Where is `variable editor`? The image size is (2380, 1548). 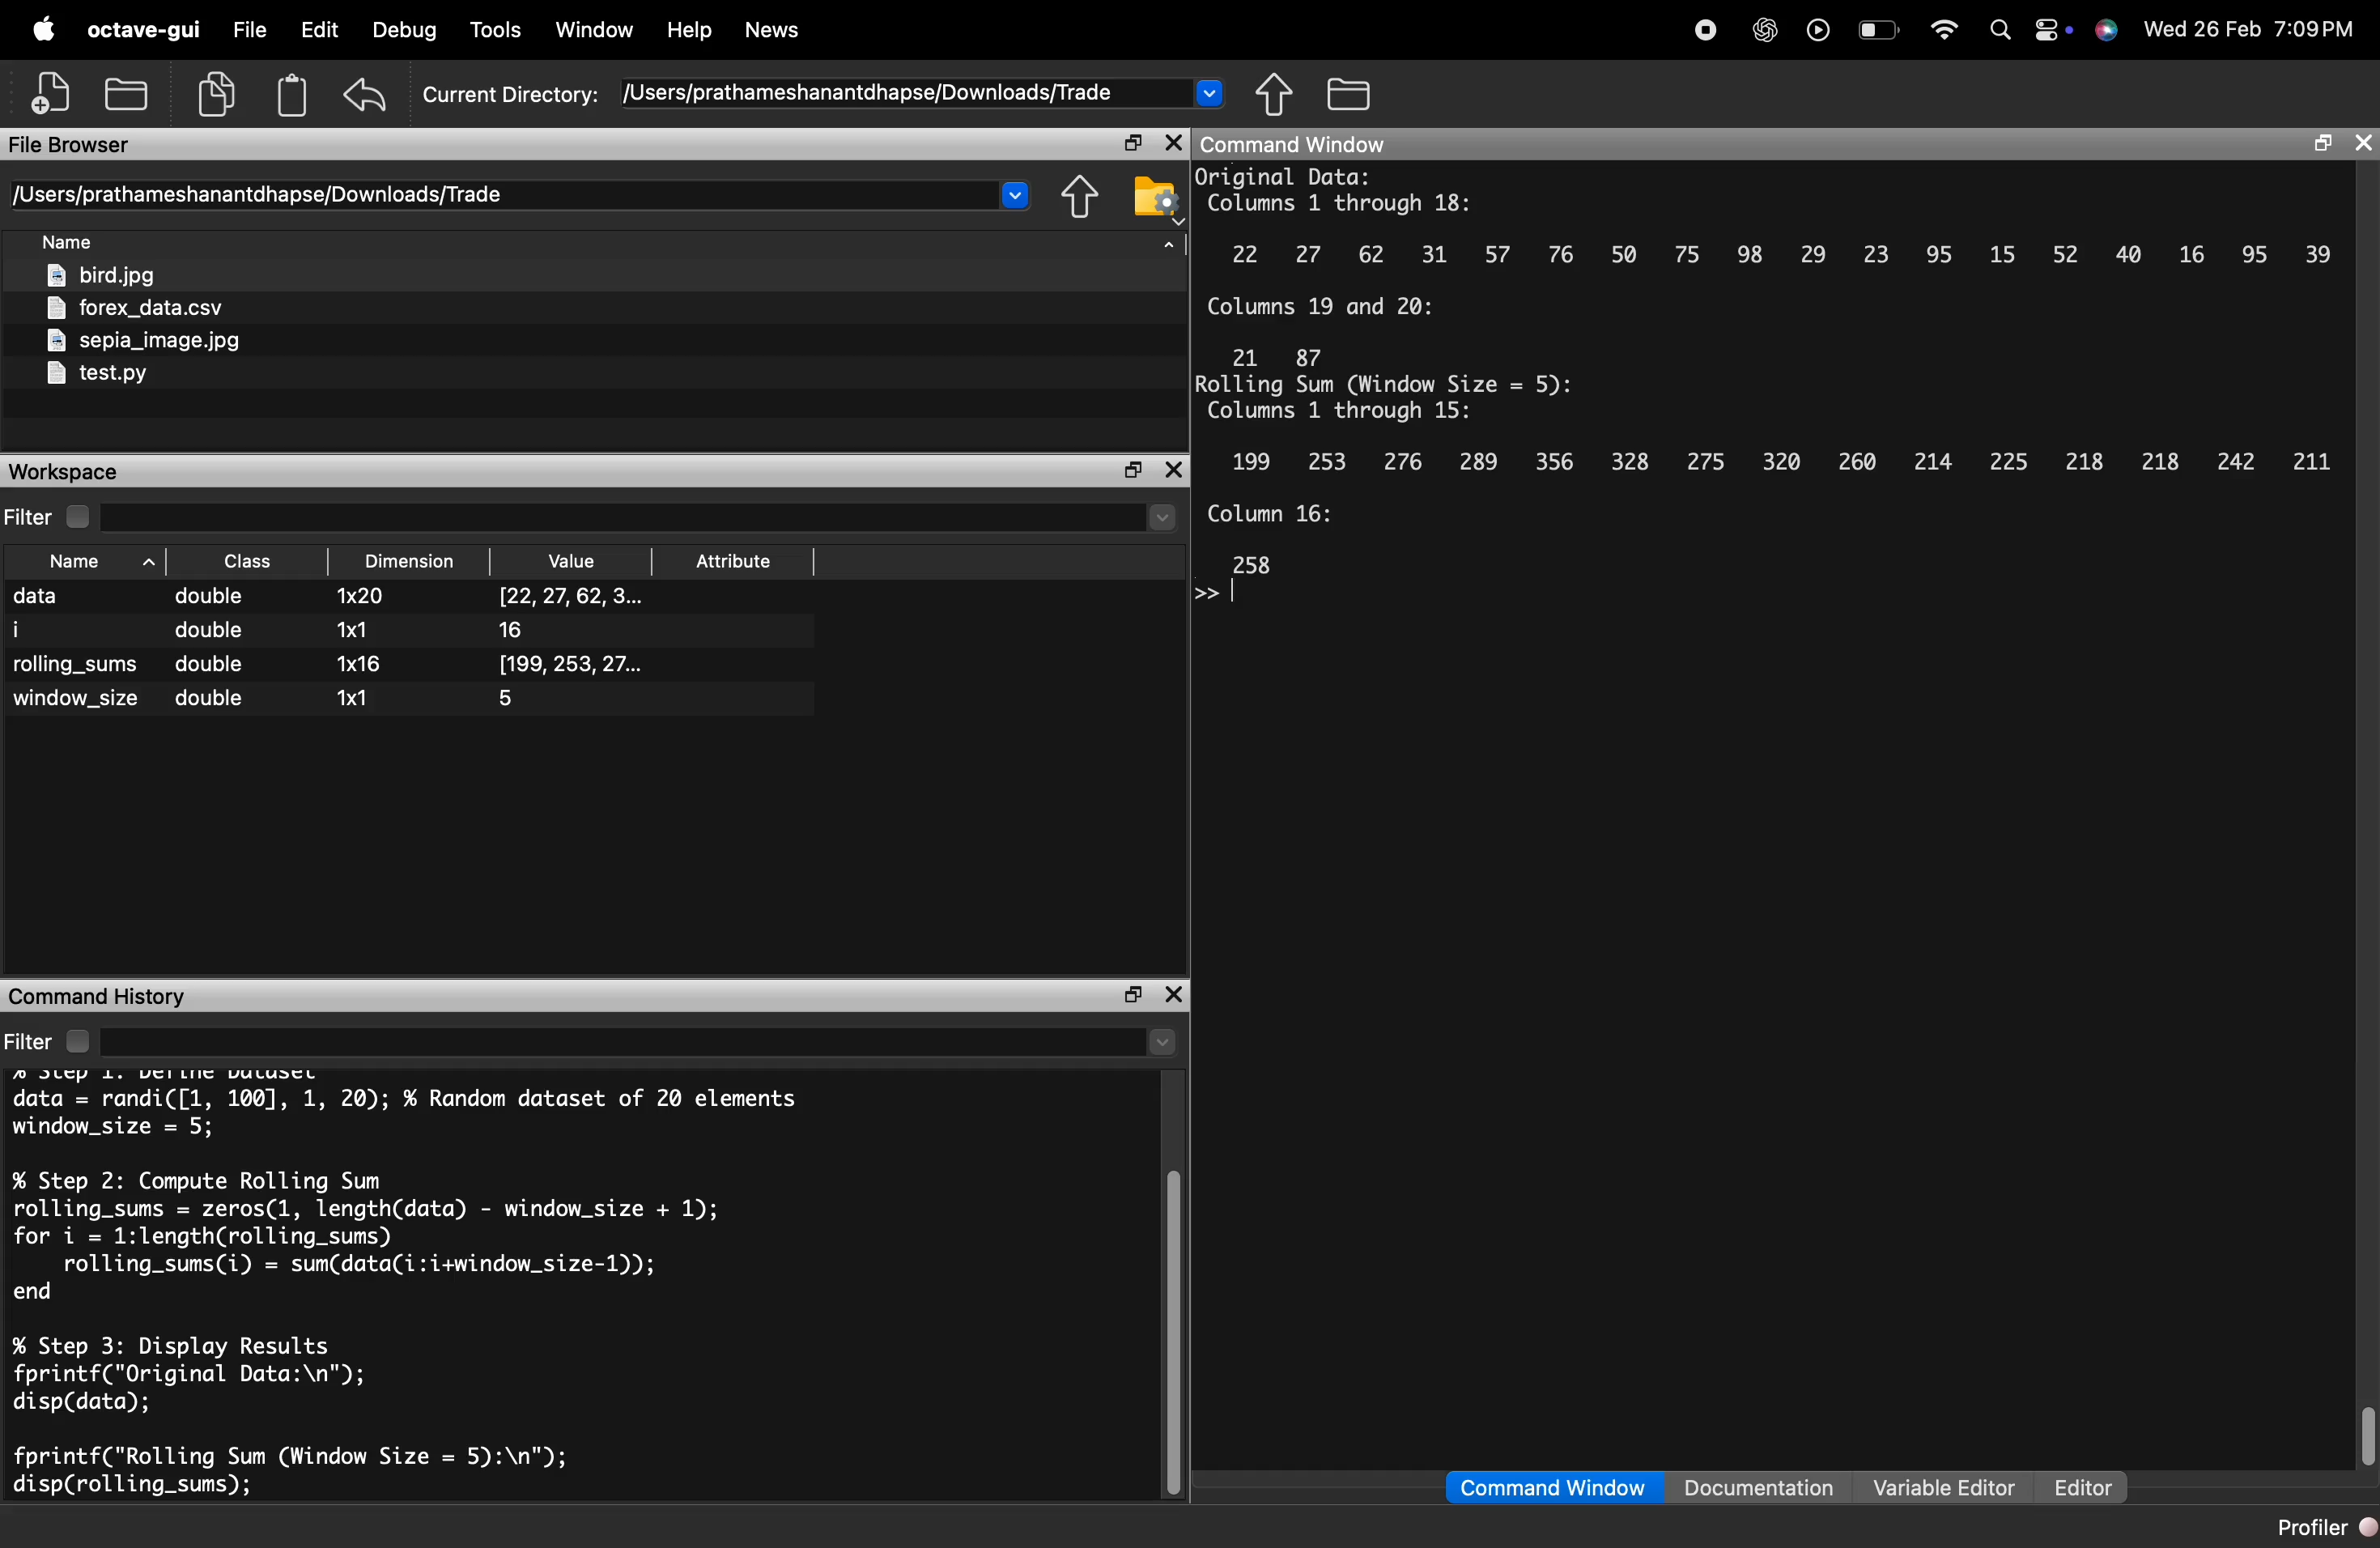
variable editor is located at coordinates (1945, 1488).